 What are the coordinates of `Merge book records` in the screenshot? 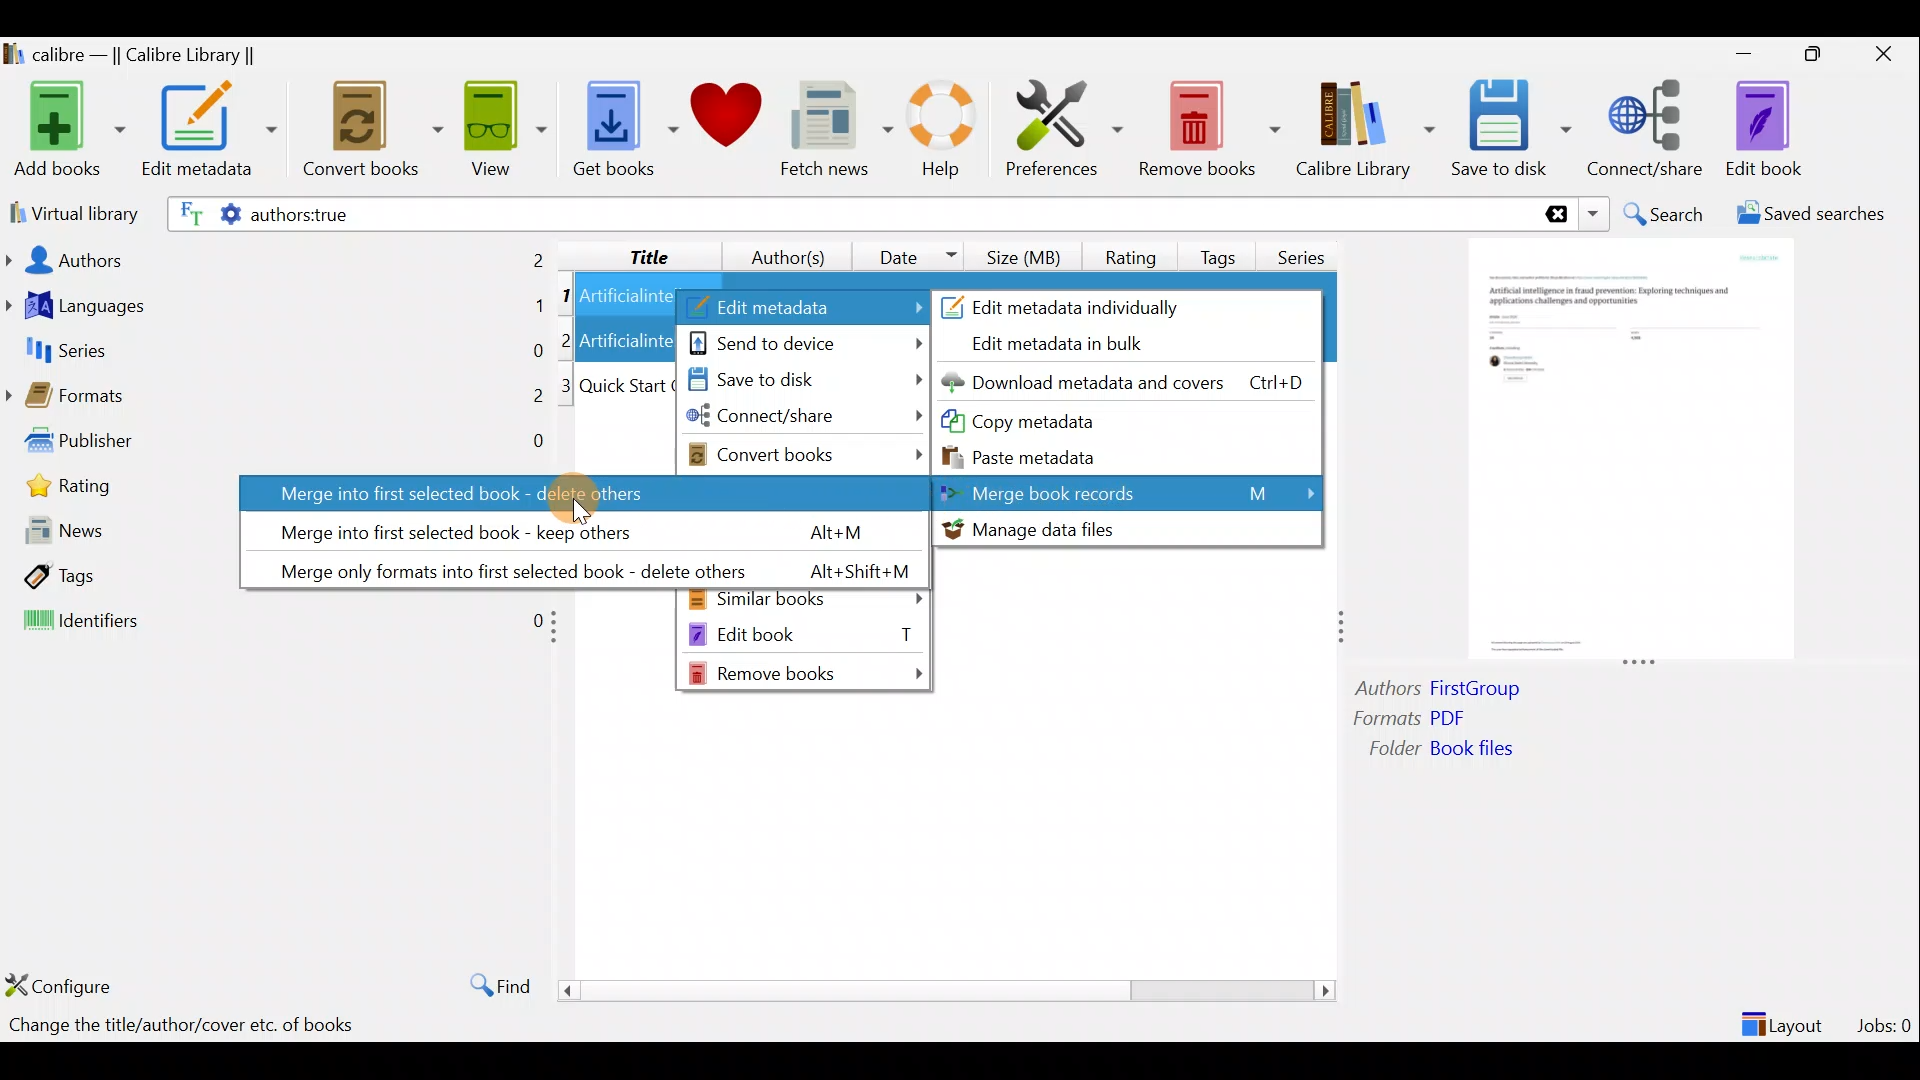 It's located at (1131, 492).